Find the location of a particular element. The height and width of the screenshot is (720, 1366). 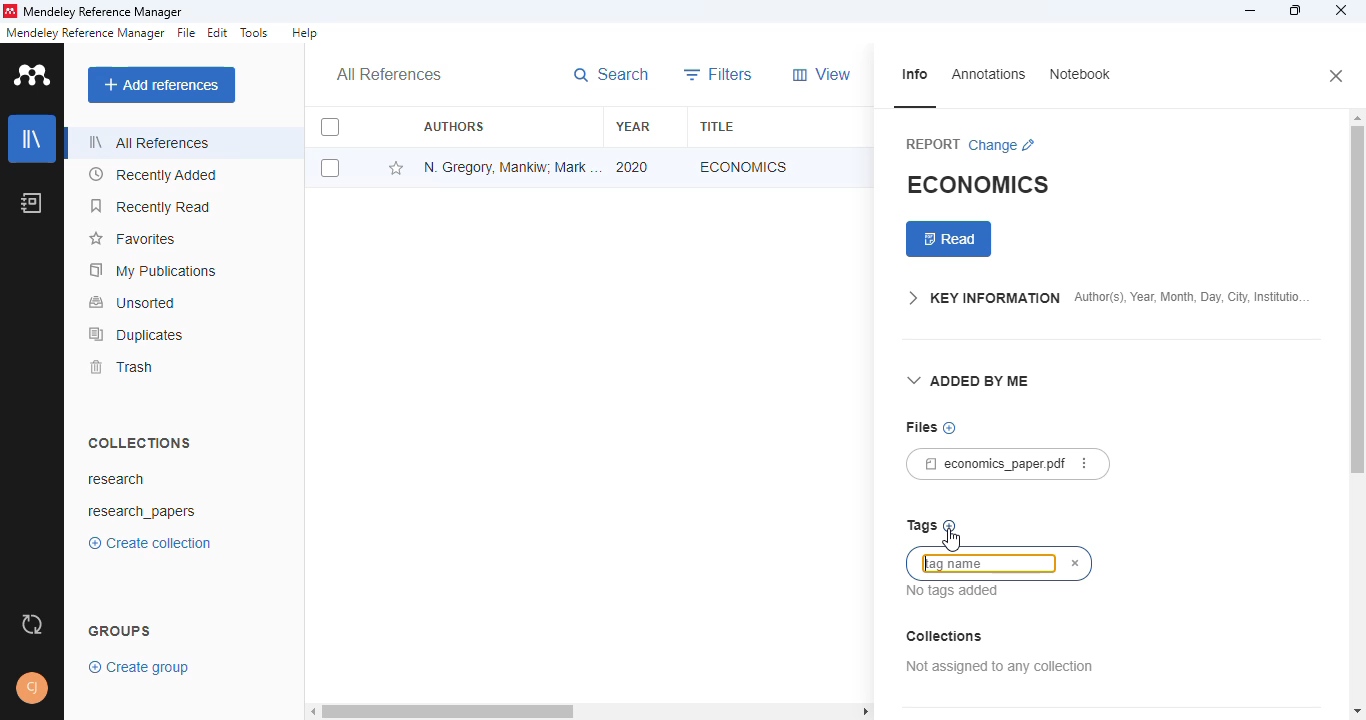

recently read is located at coordinates (149, 206).